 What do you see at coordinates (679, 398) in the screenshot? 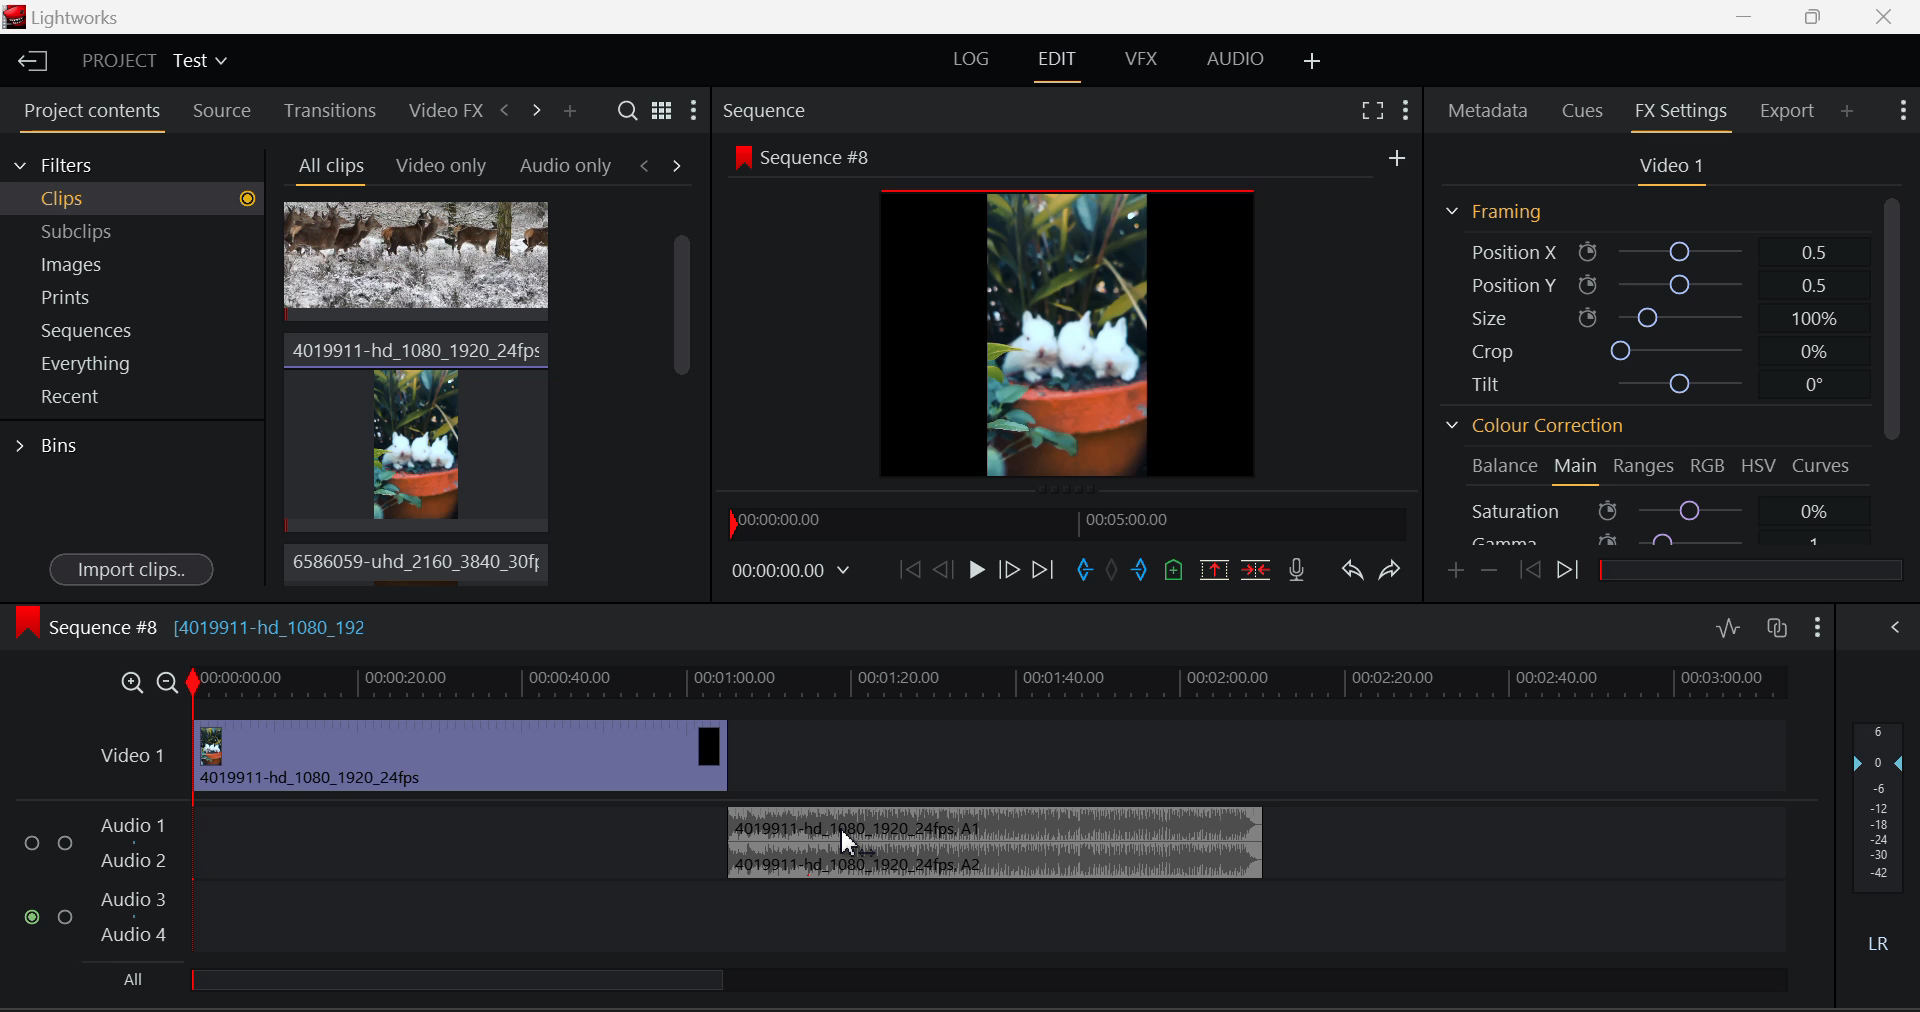
I see `Scroll Bar` at bounding box center [679, 398].